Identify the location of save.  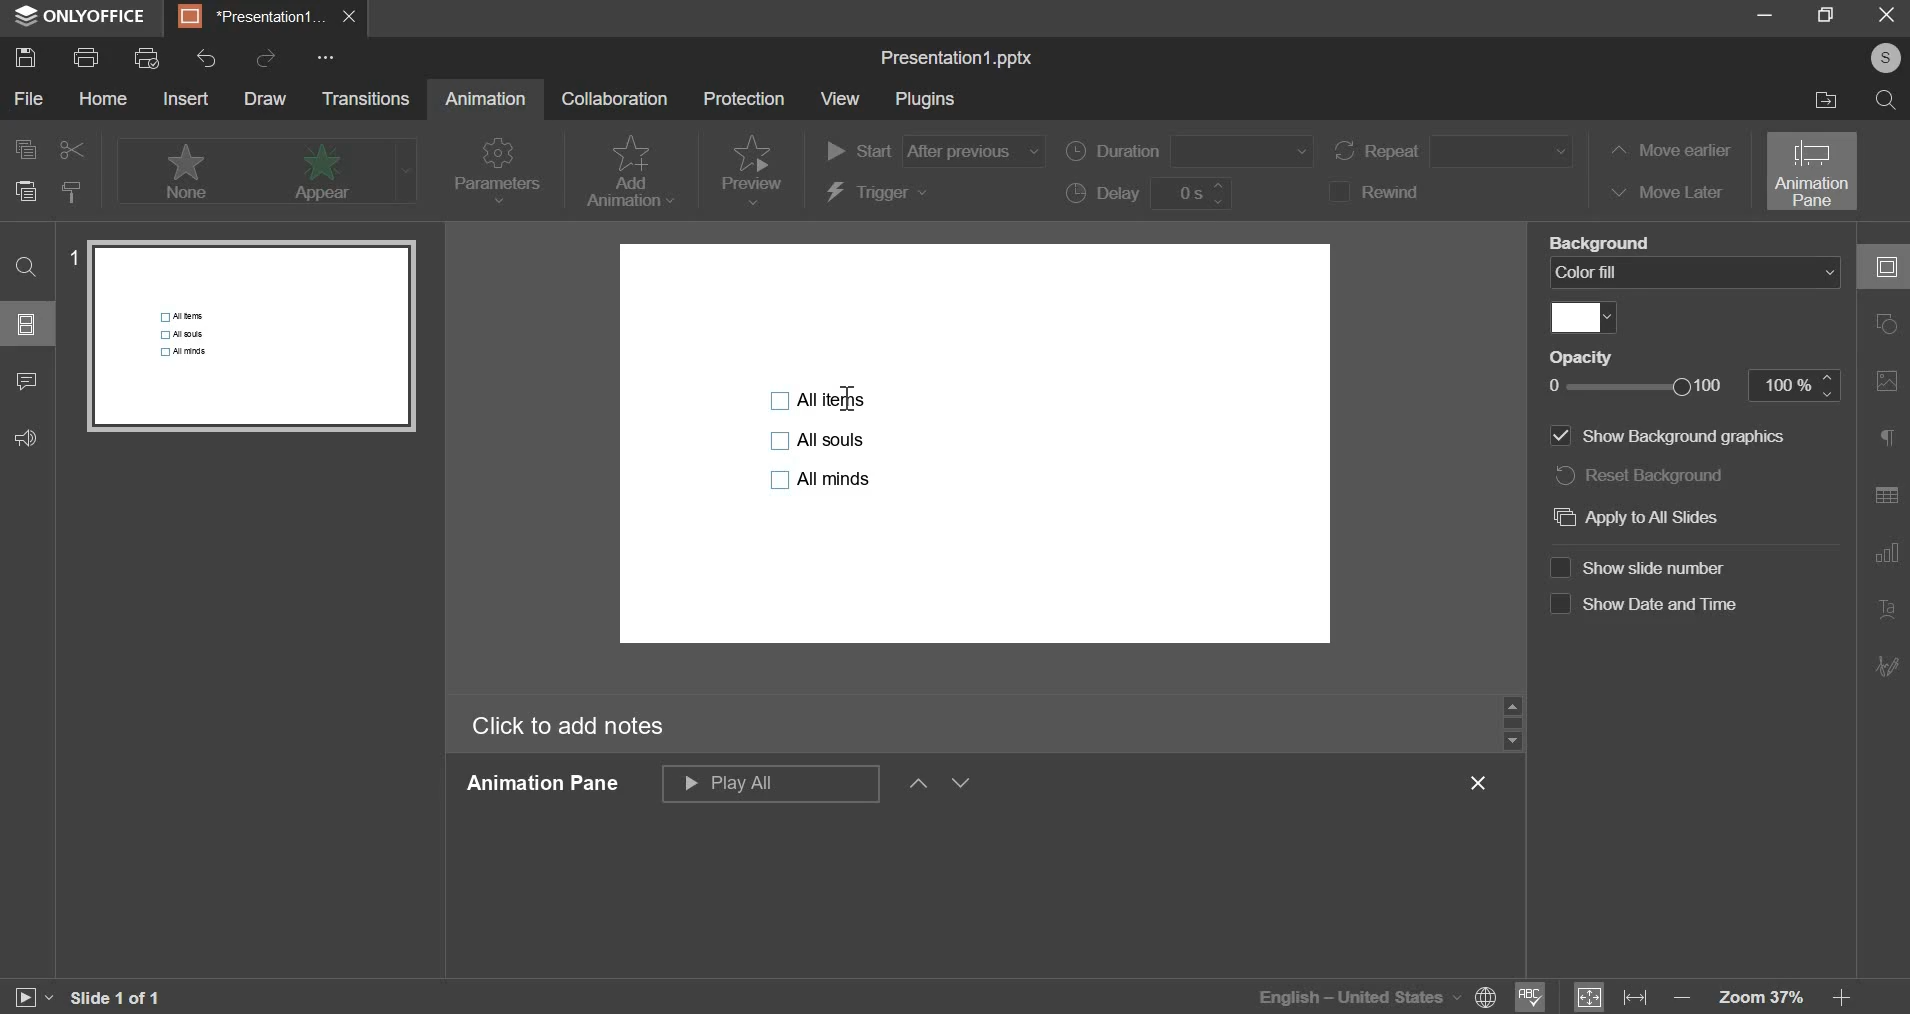
(24, 57).